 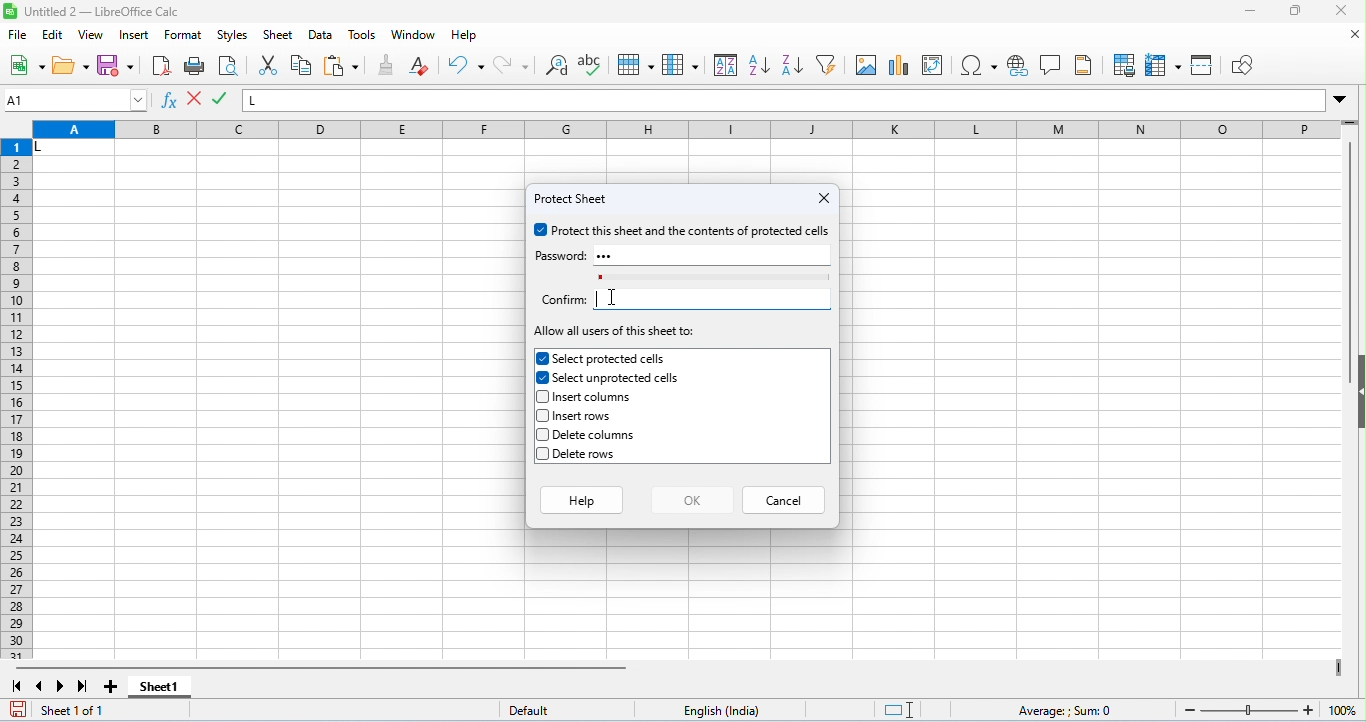 What do you see at coordinates (562, 300) in the screenshot?
I see `confirm` at bounding box center [562, 300].